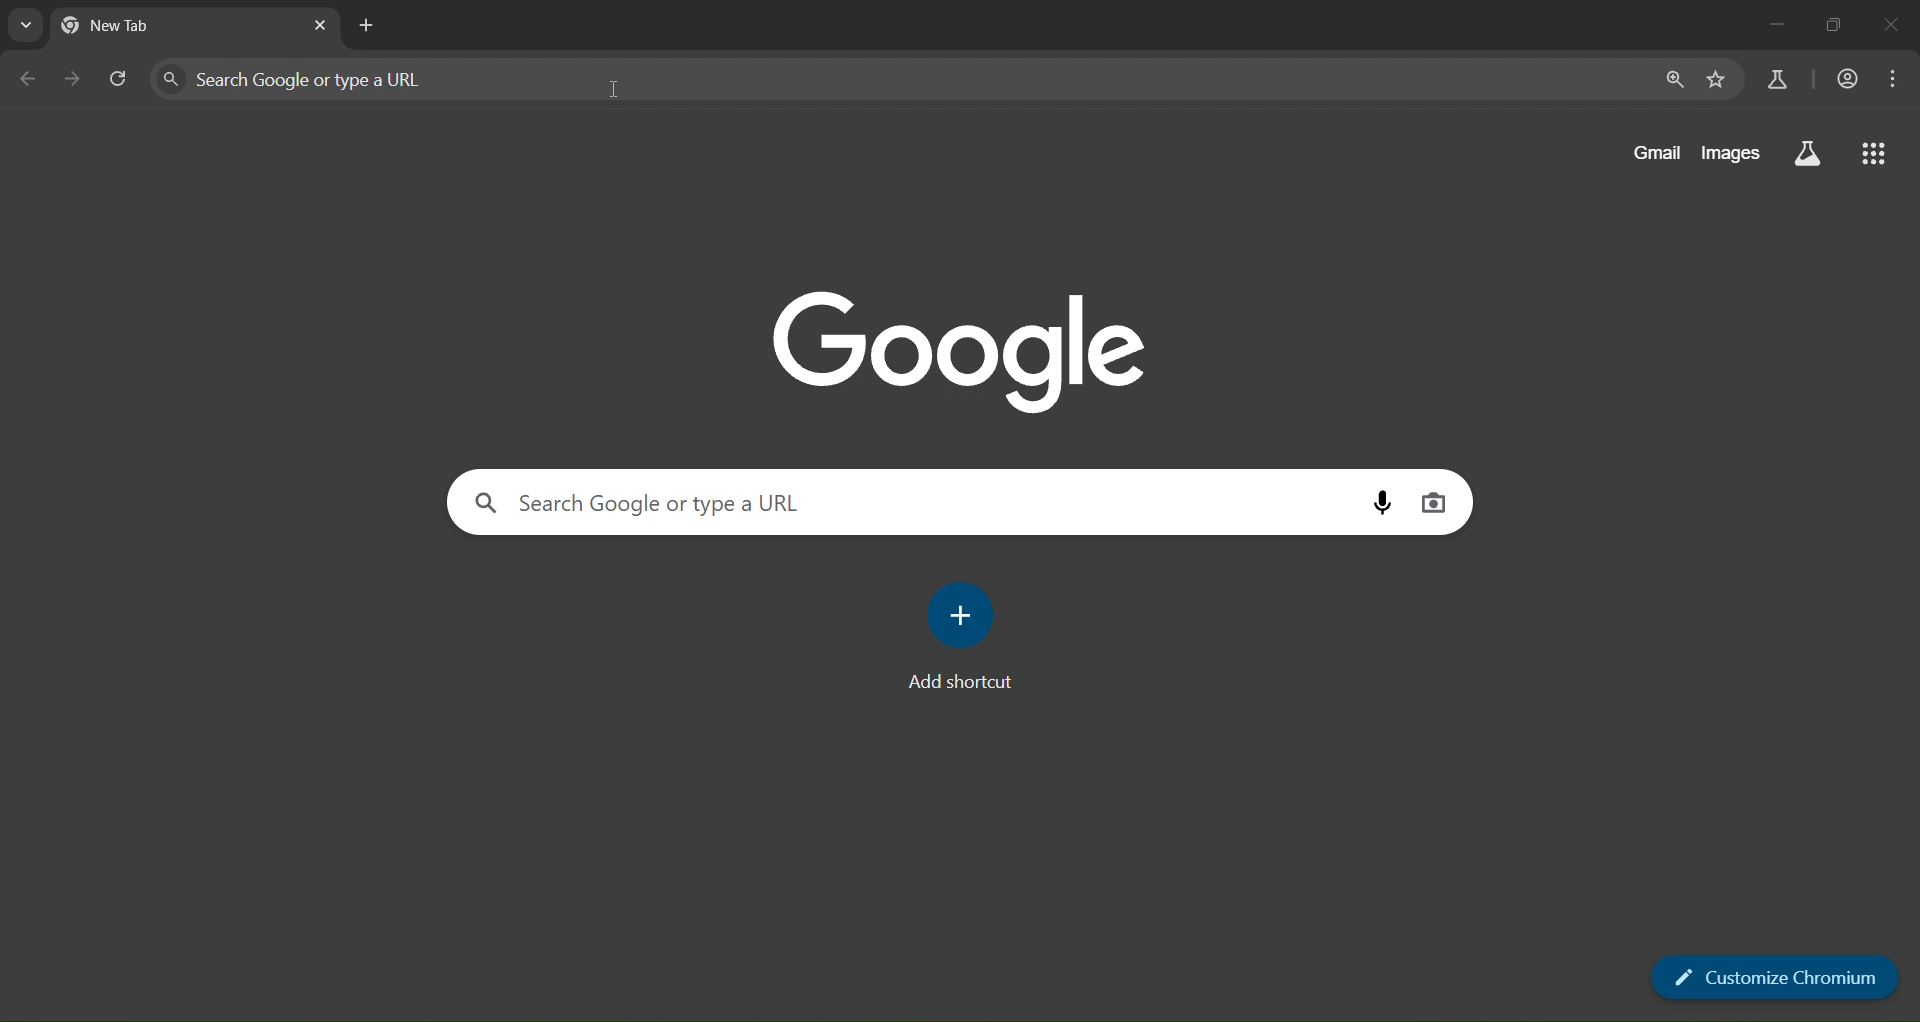 This screenshot has width=1920, height=1022. I want to click on search panel, so click(630, 504).